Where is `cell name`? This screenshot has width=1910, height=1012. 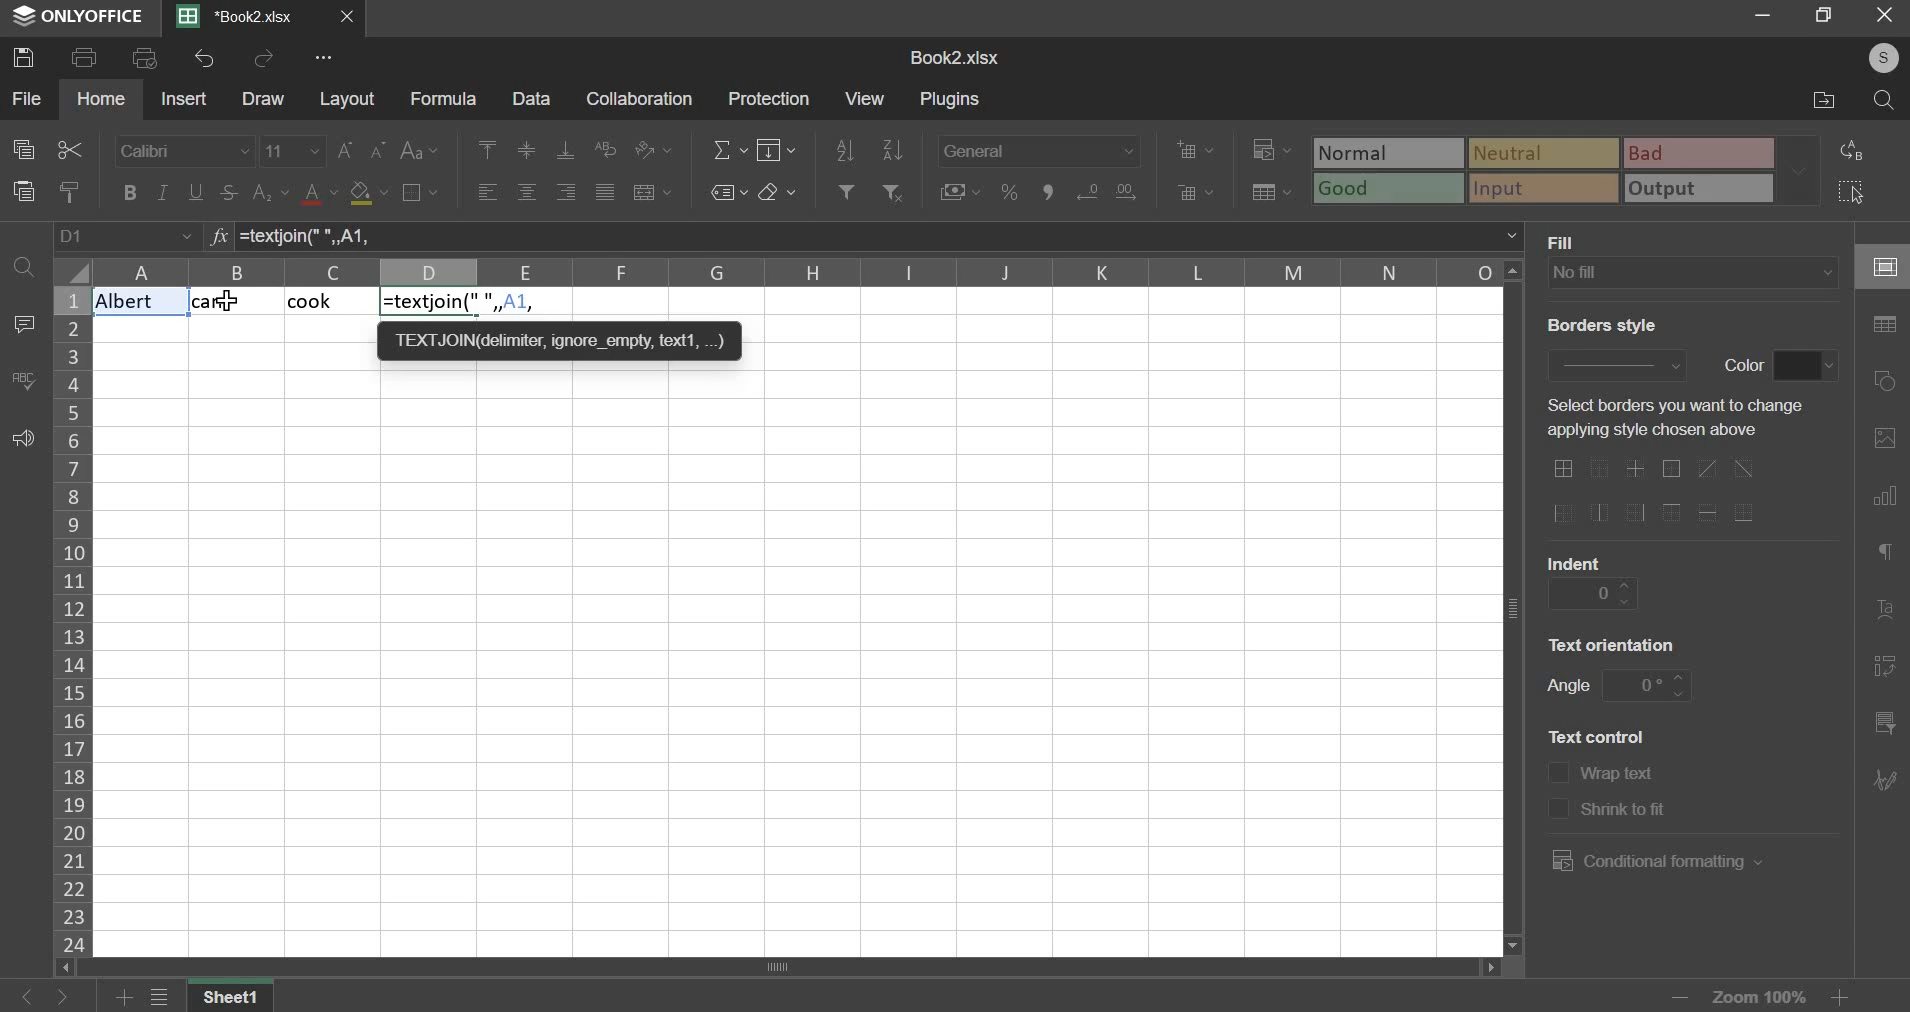
cell name is located at coordinates (127, 237).